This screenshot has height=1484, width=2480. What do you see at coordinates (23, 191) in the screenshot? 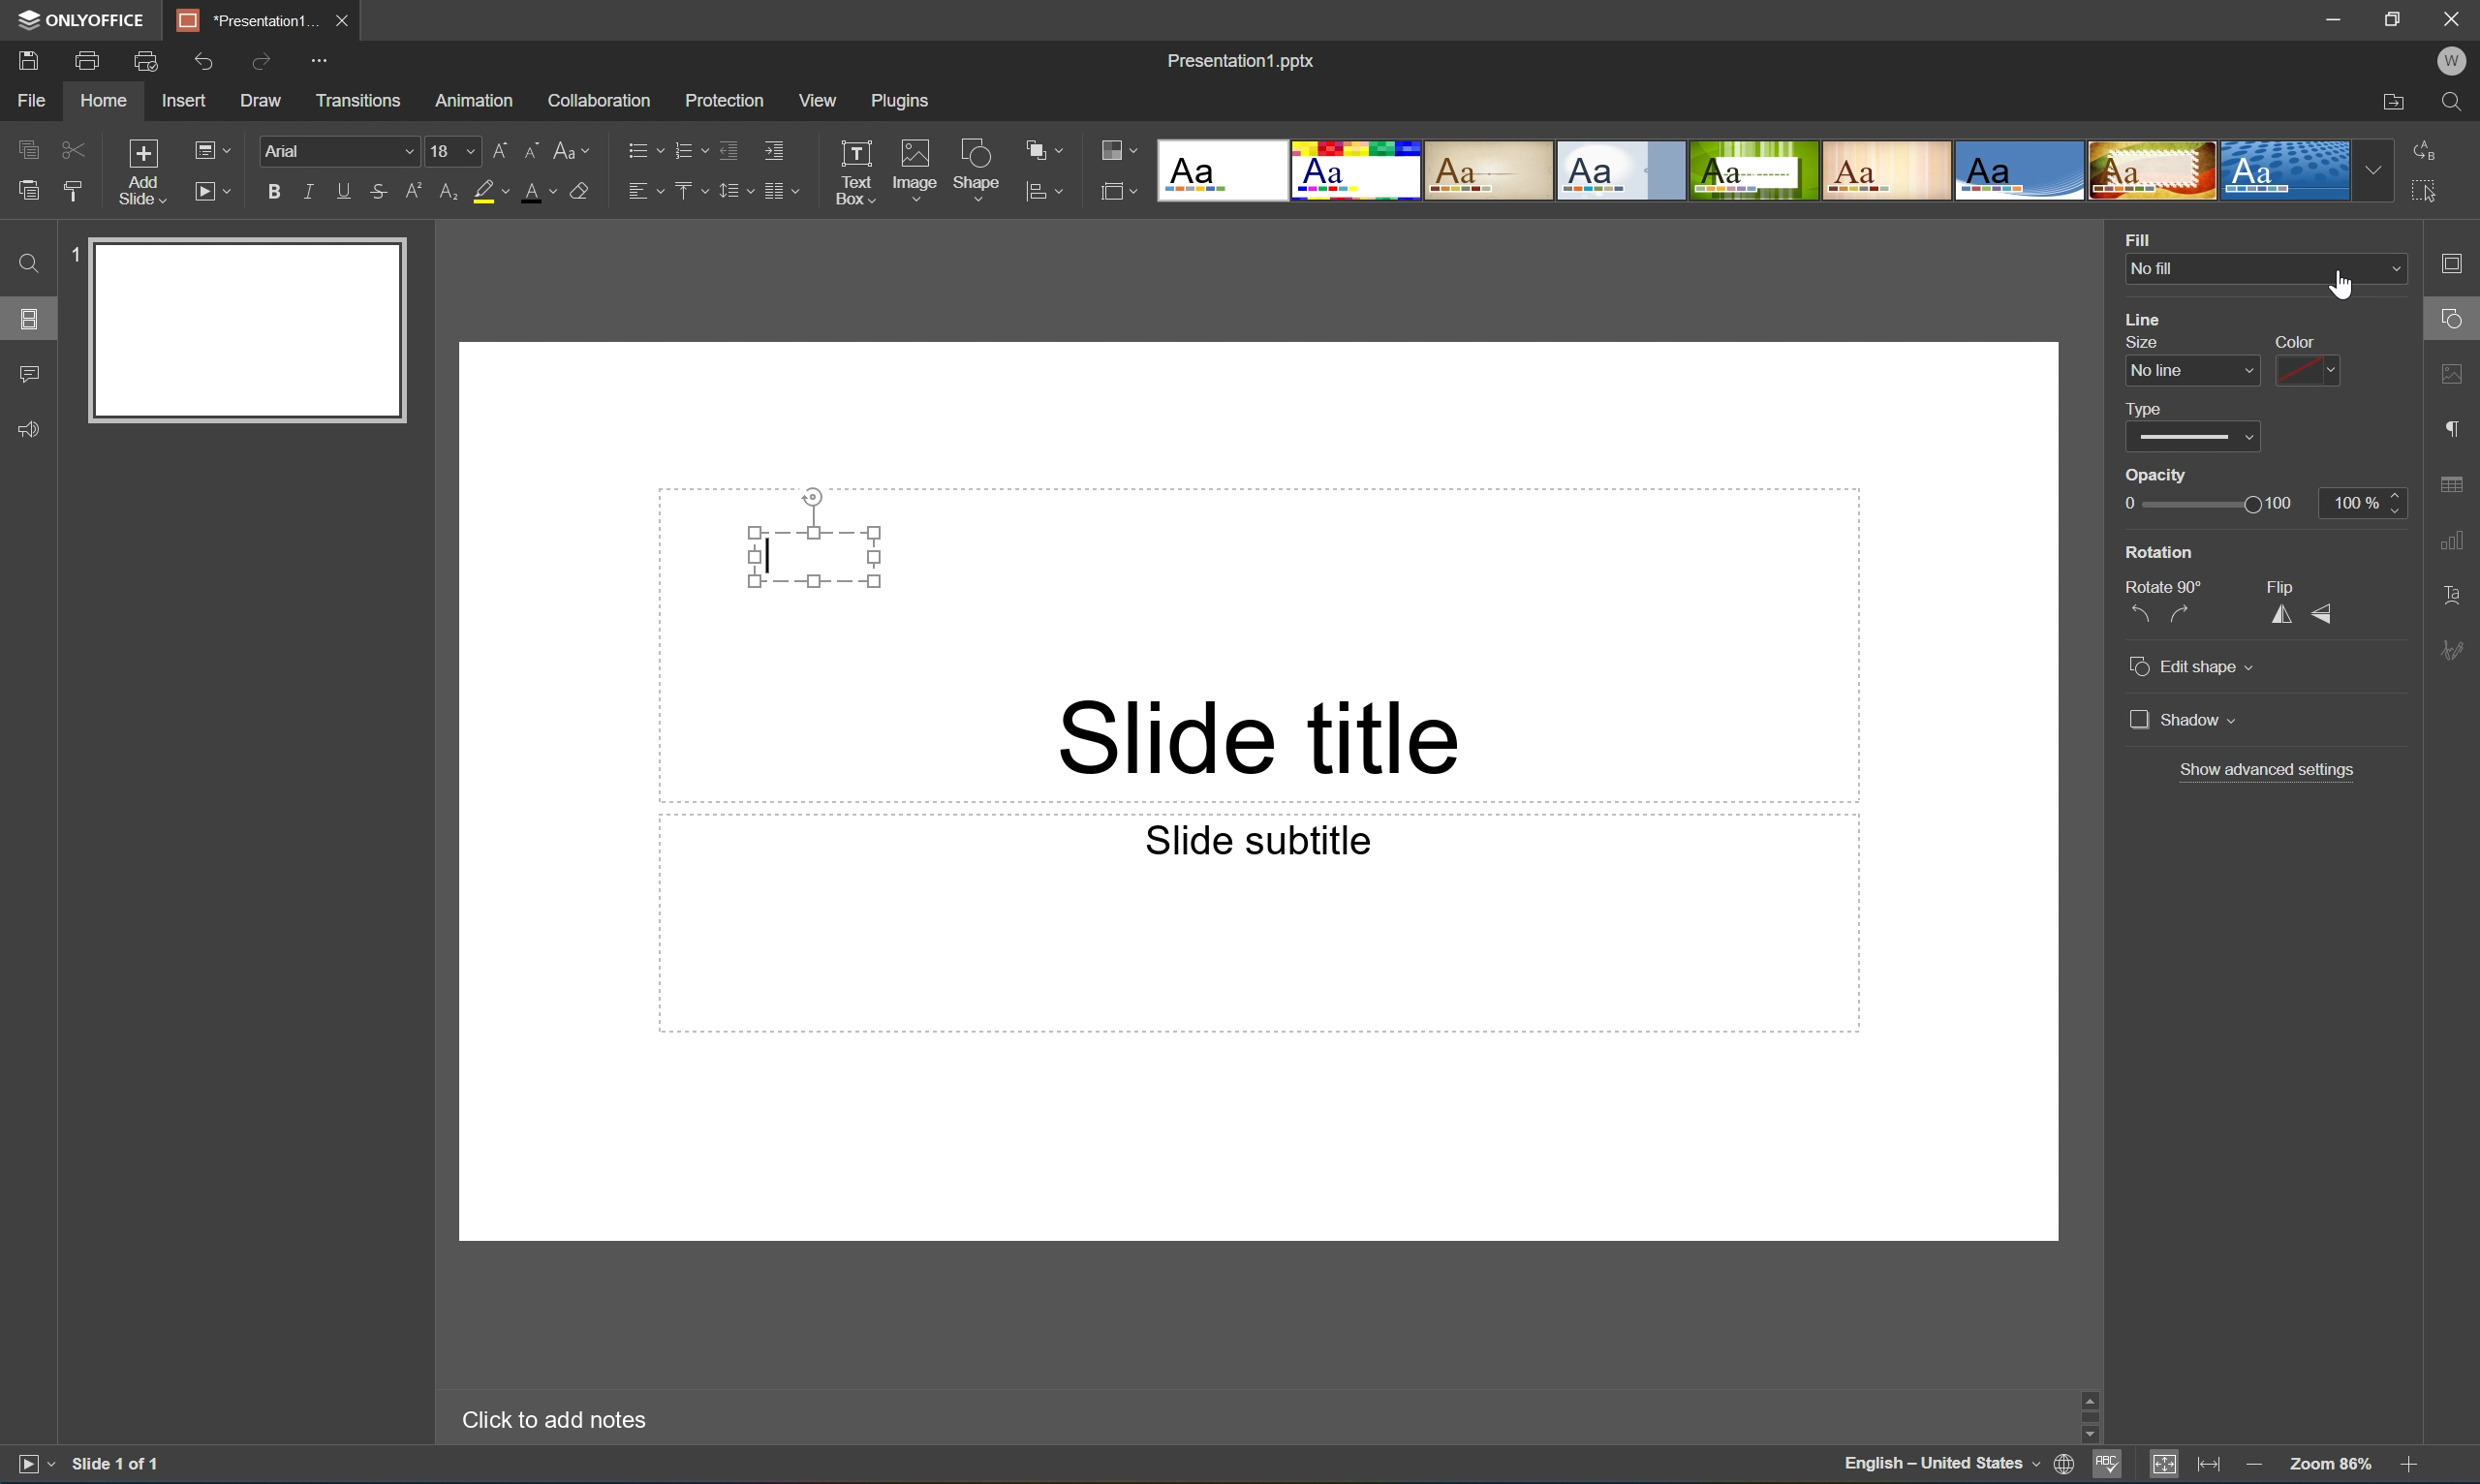
I see `Paste` at bounding box center [23, 191].